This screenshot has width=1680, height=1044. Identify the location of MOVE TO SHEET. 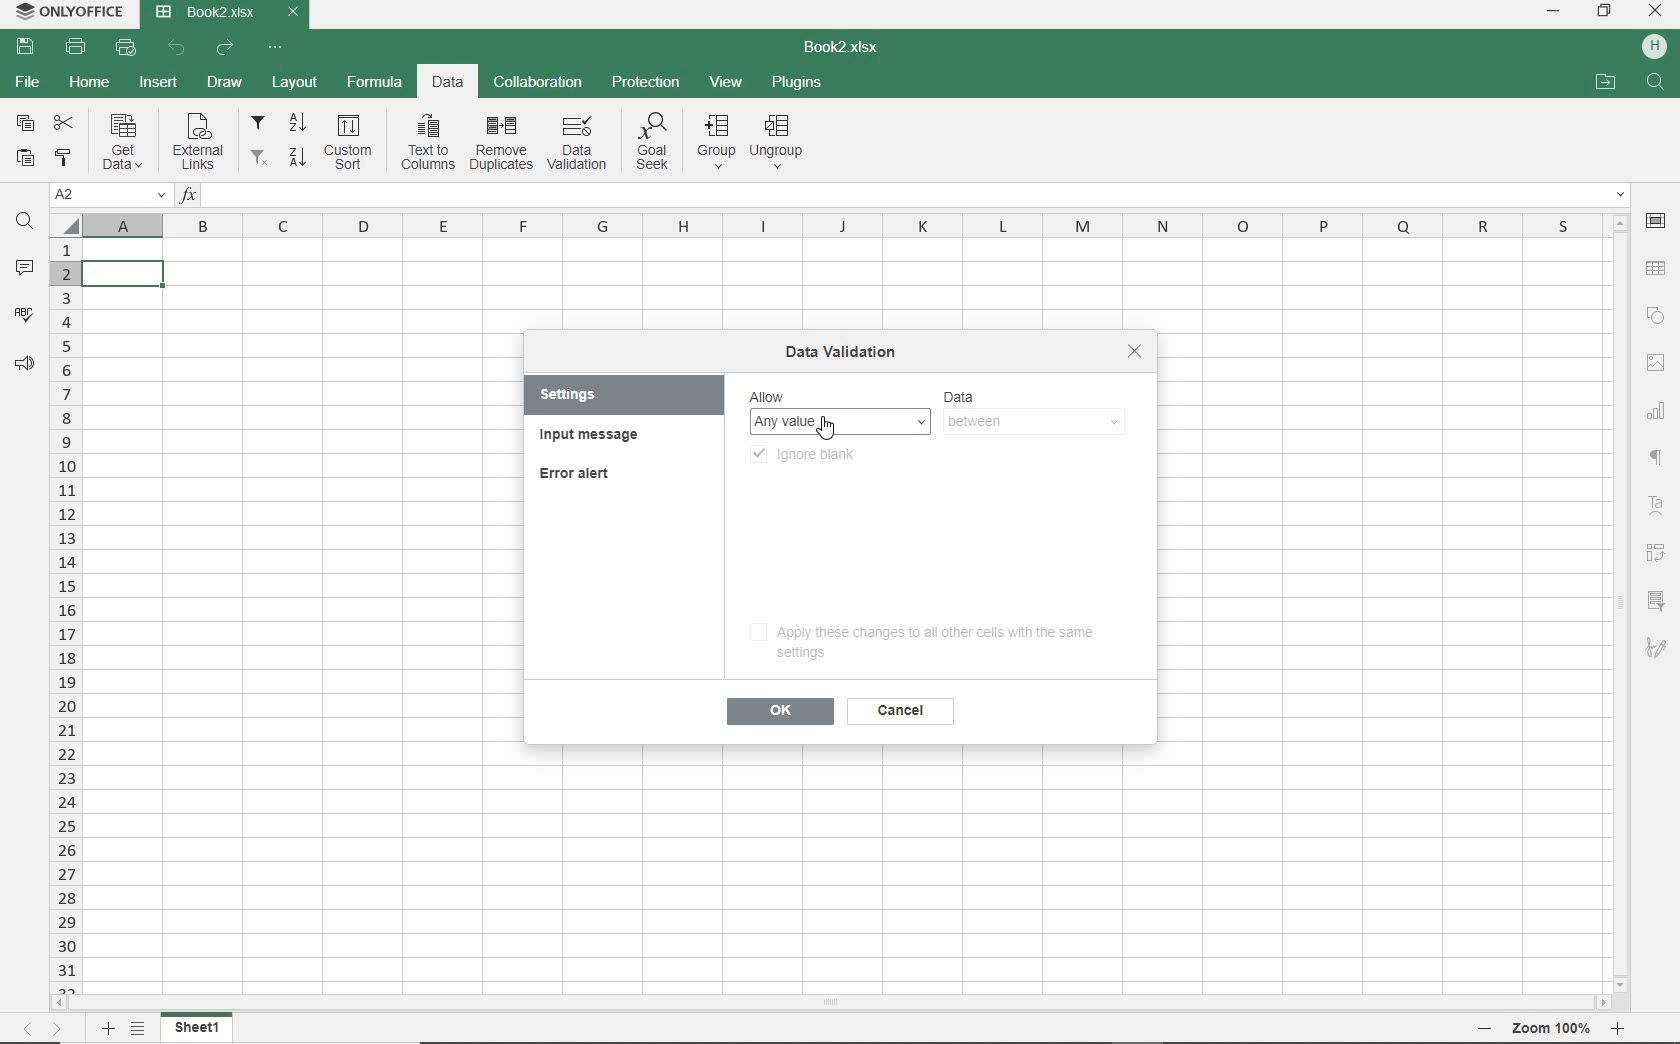
(39, 1031).